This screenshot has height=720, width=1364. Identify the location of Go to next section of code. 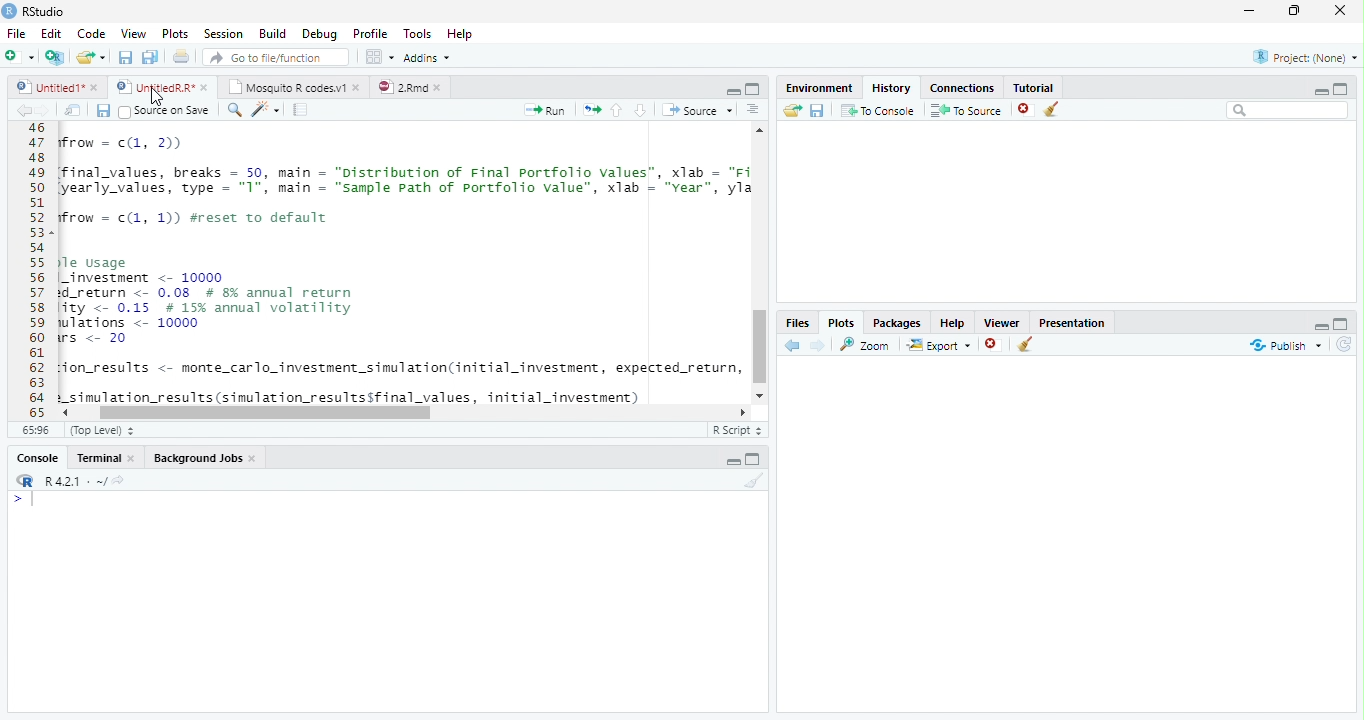
(642, 111).